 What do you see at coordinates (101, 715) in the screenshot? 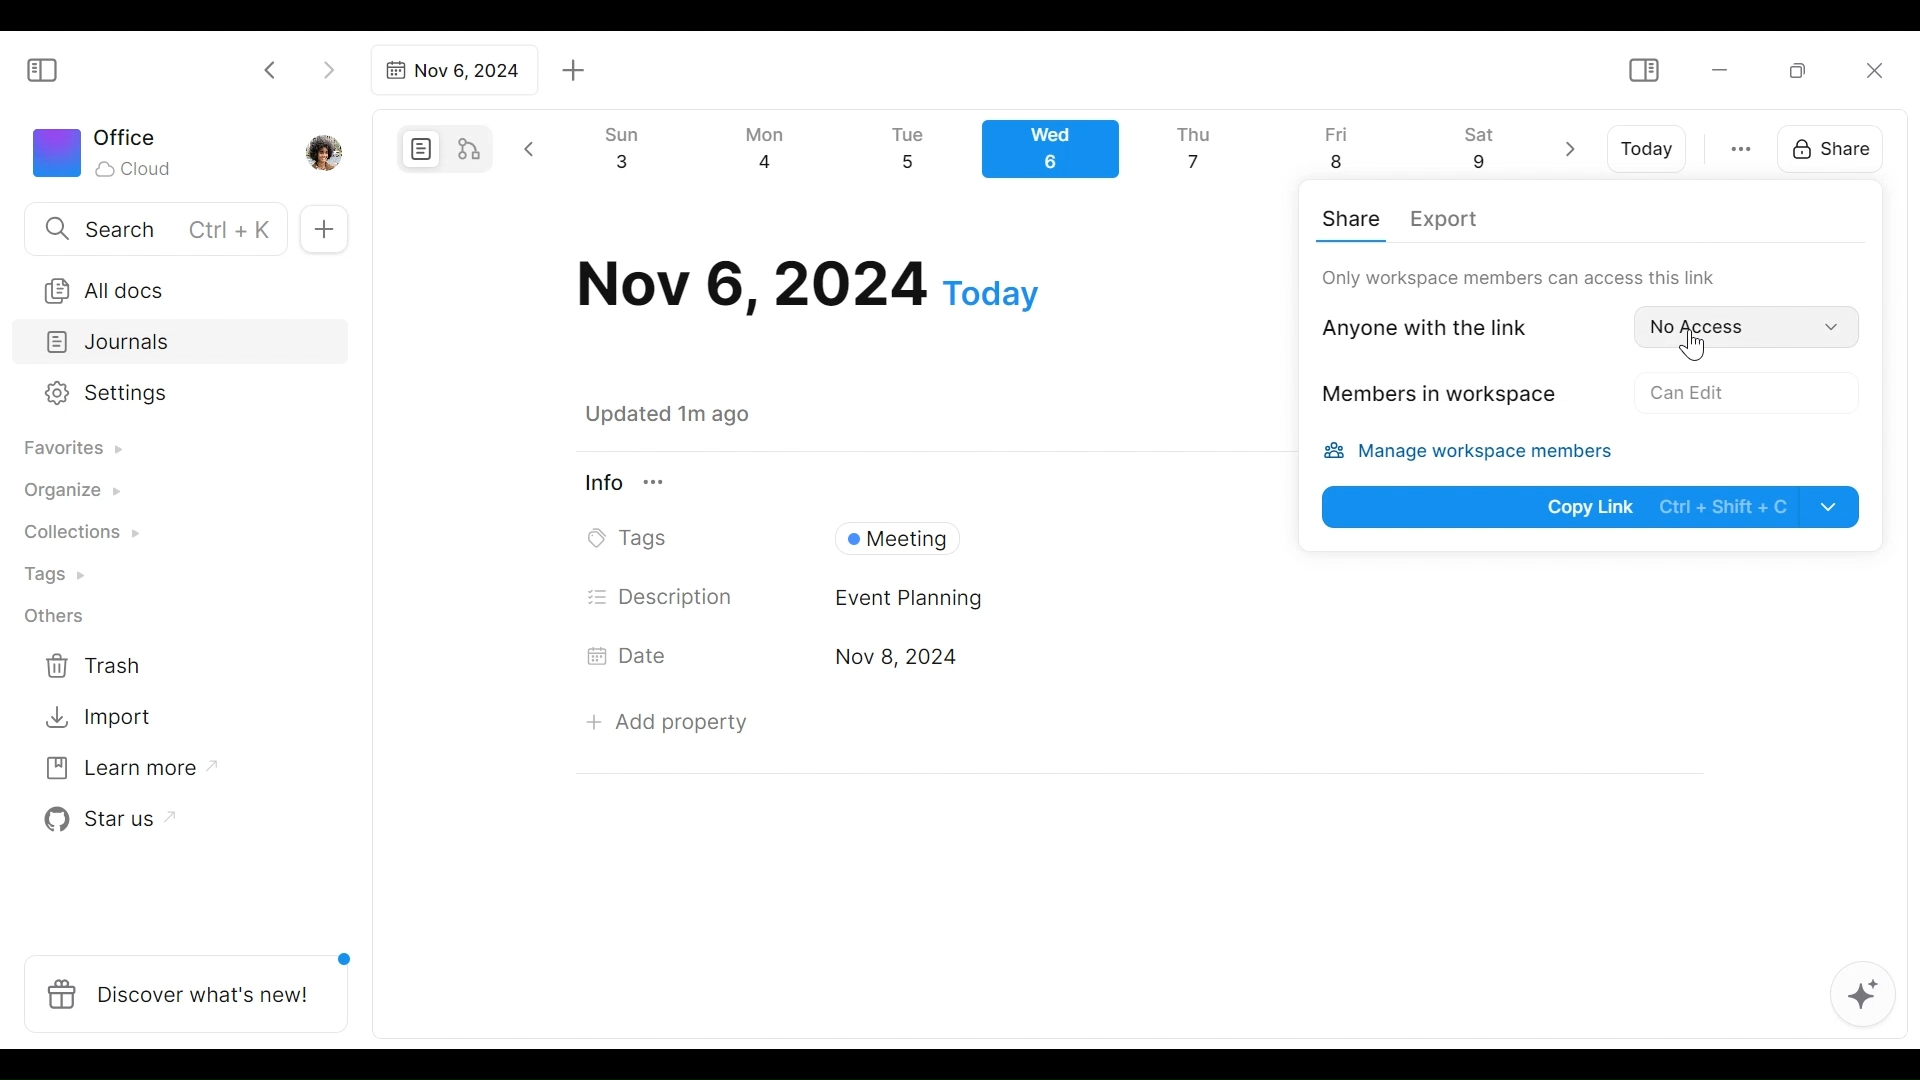
I see `Import` at bounding box center [101, 715].